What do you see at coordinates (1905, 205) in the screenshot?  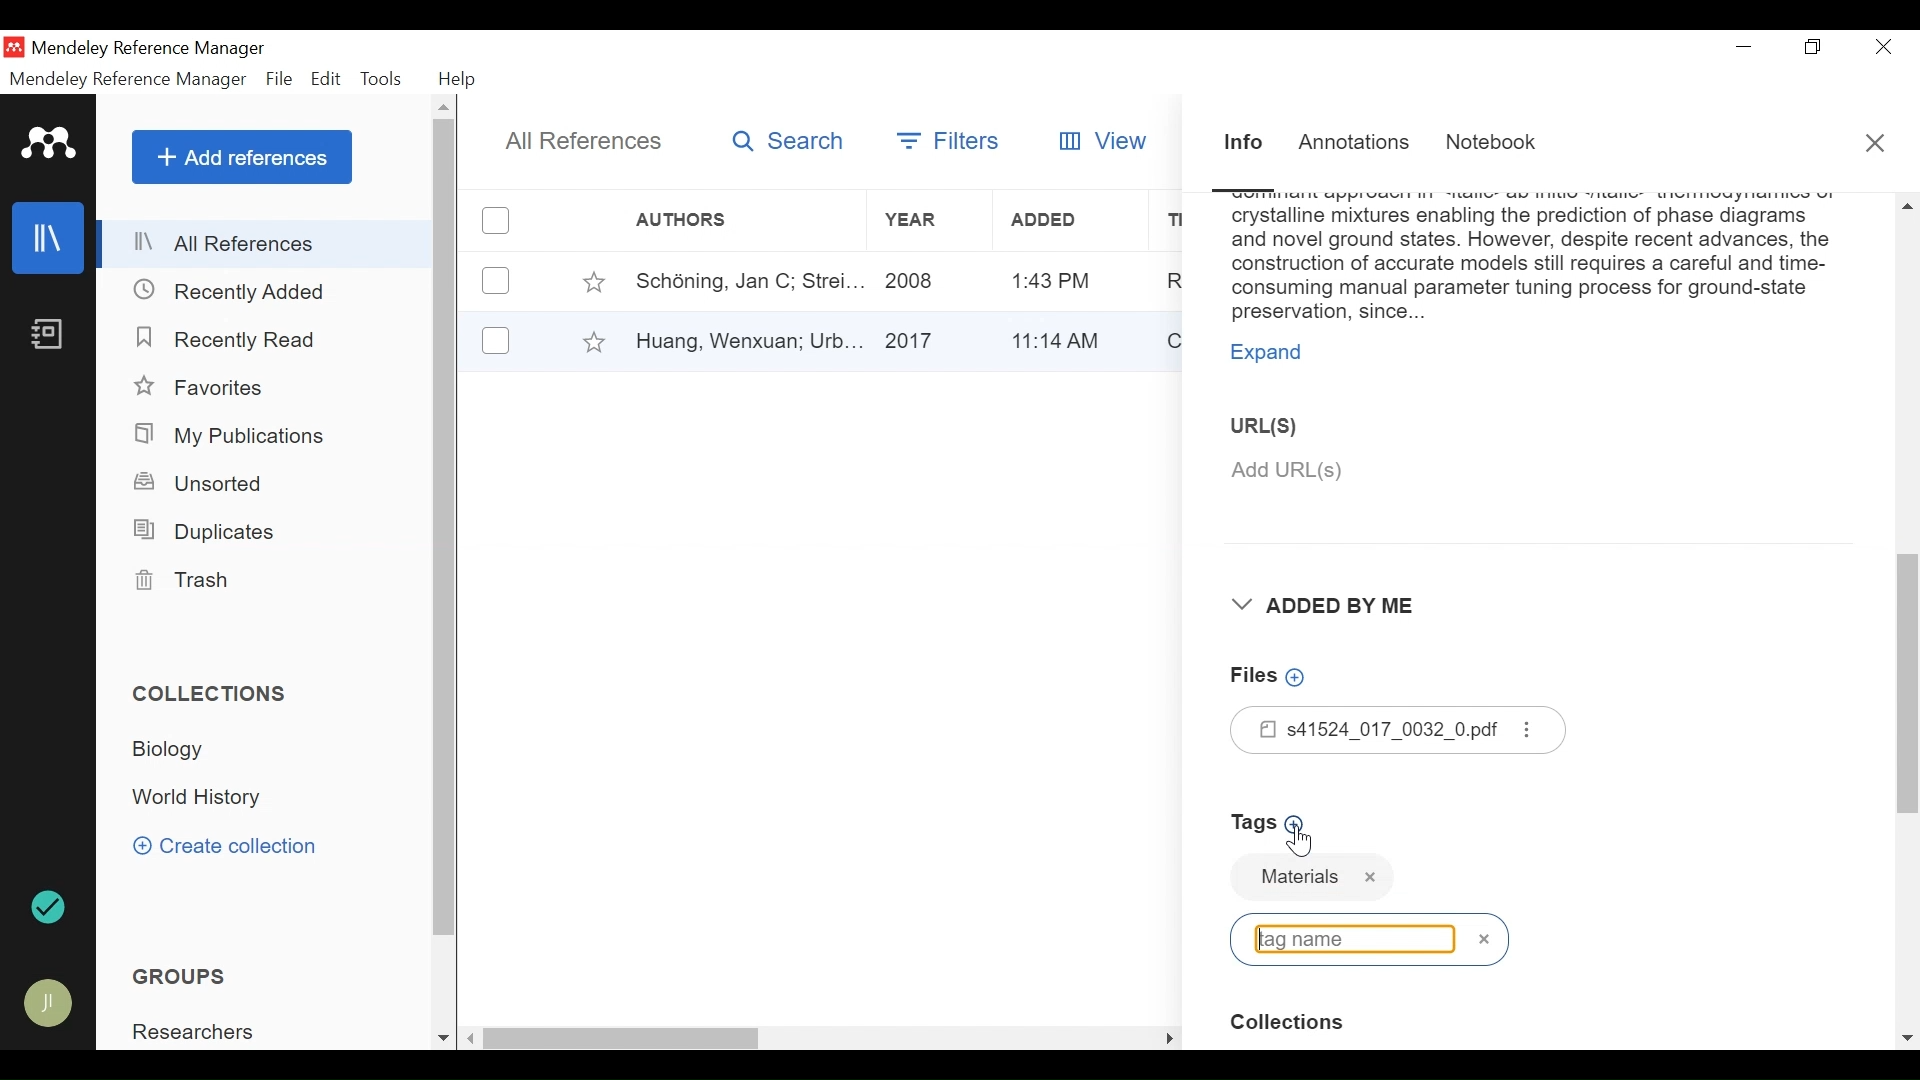 I see `Scroll up` at bounding box center [1905, 205].